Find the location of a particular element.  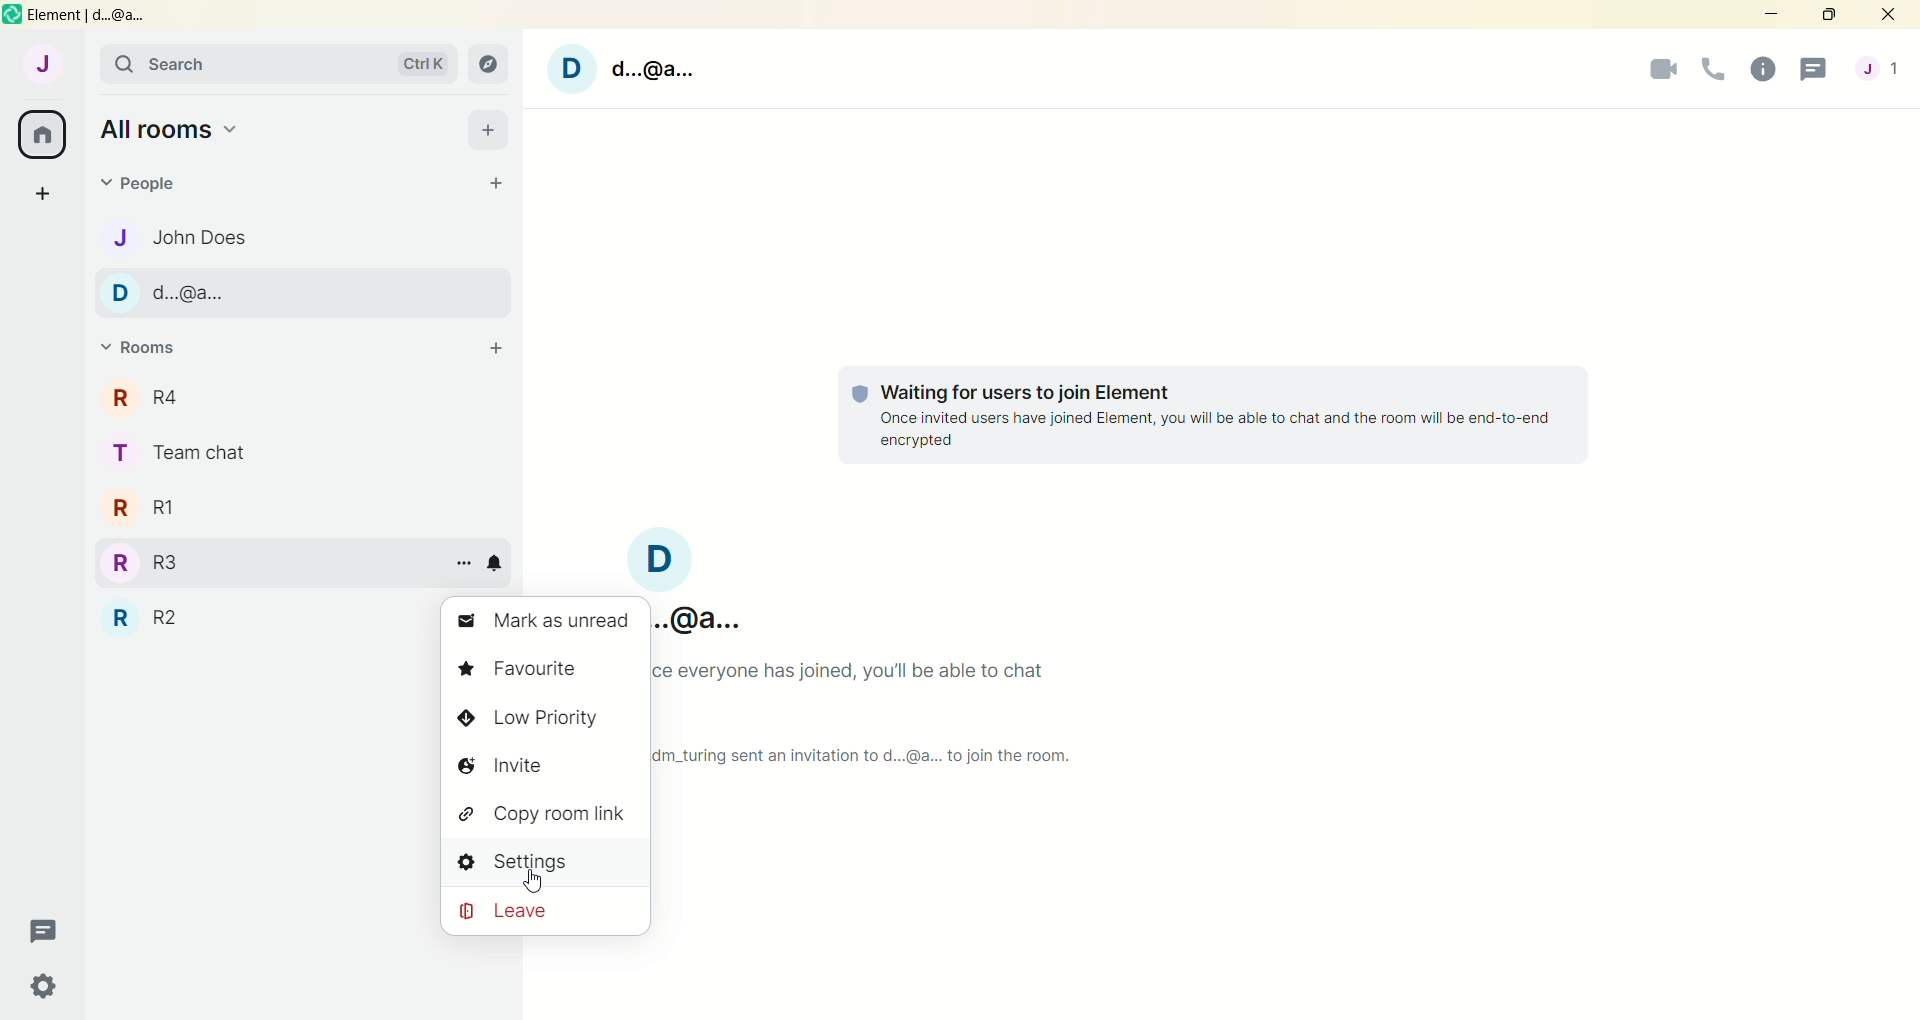

d...@... is located at coordinates (302, 293).